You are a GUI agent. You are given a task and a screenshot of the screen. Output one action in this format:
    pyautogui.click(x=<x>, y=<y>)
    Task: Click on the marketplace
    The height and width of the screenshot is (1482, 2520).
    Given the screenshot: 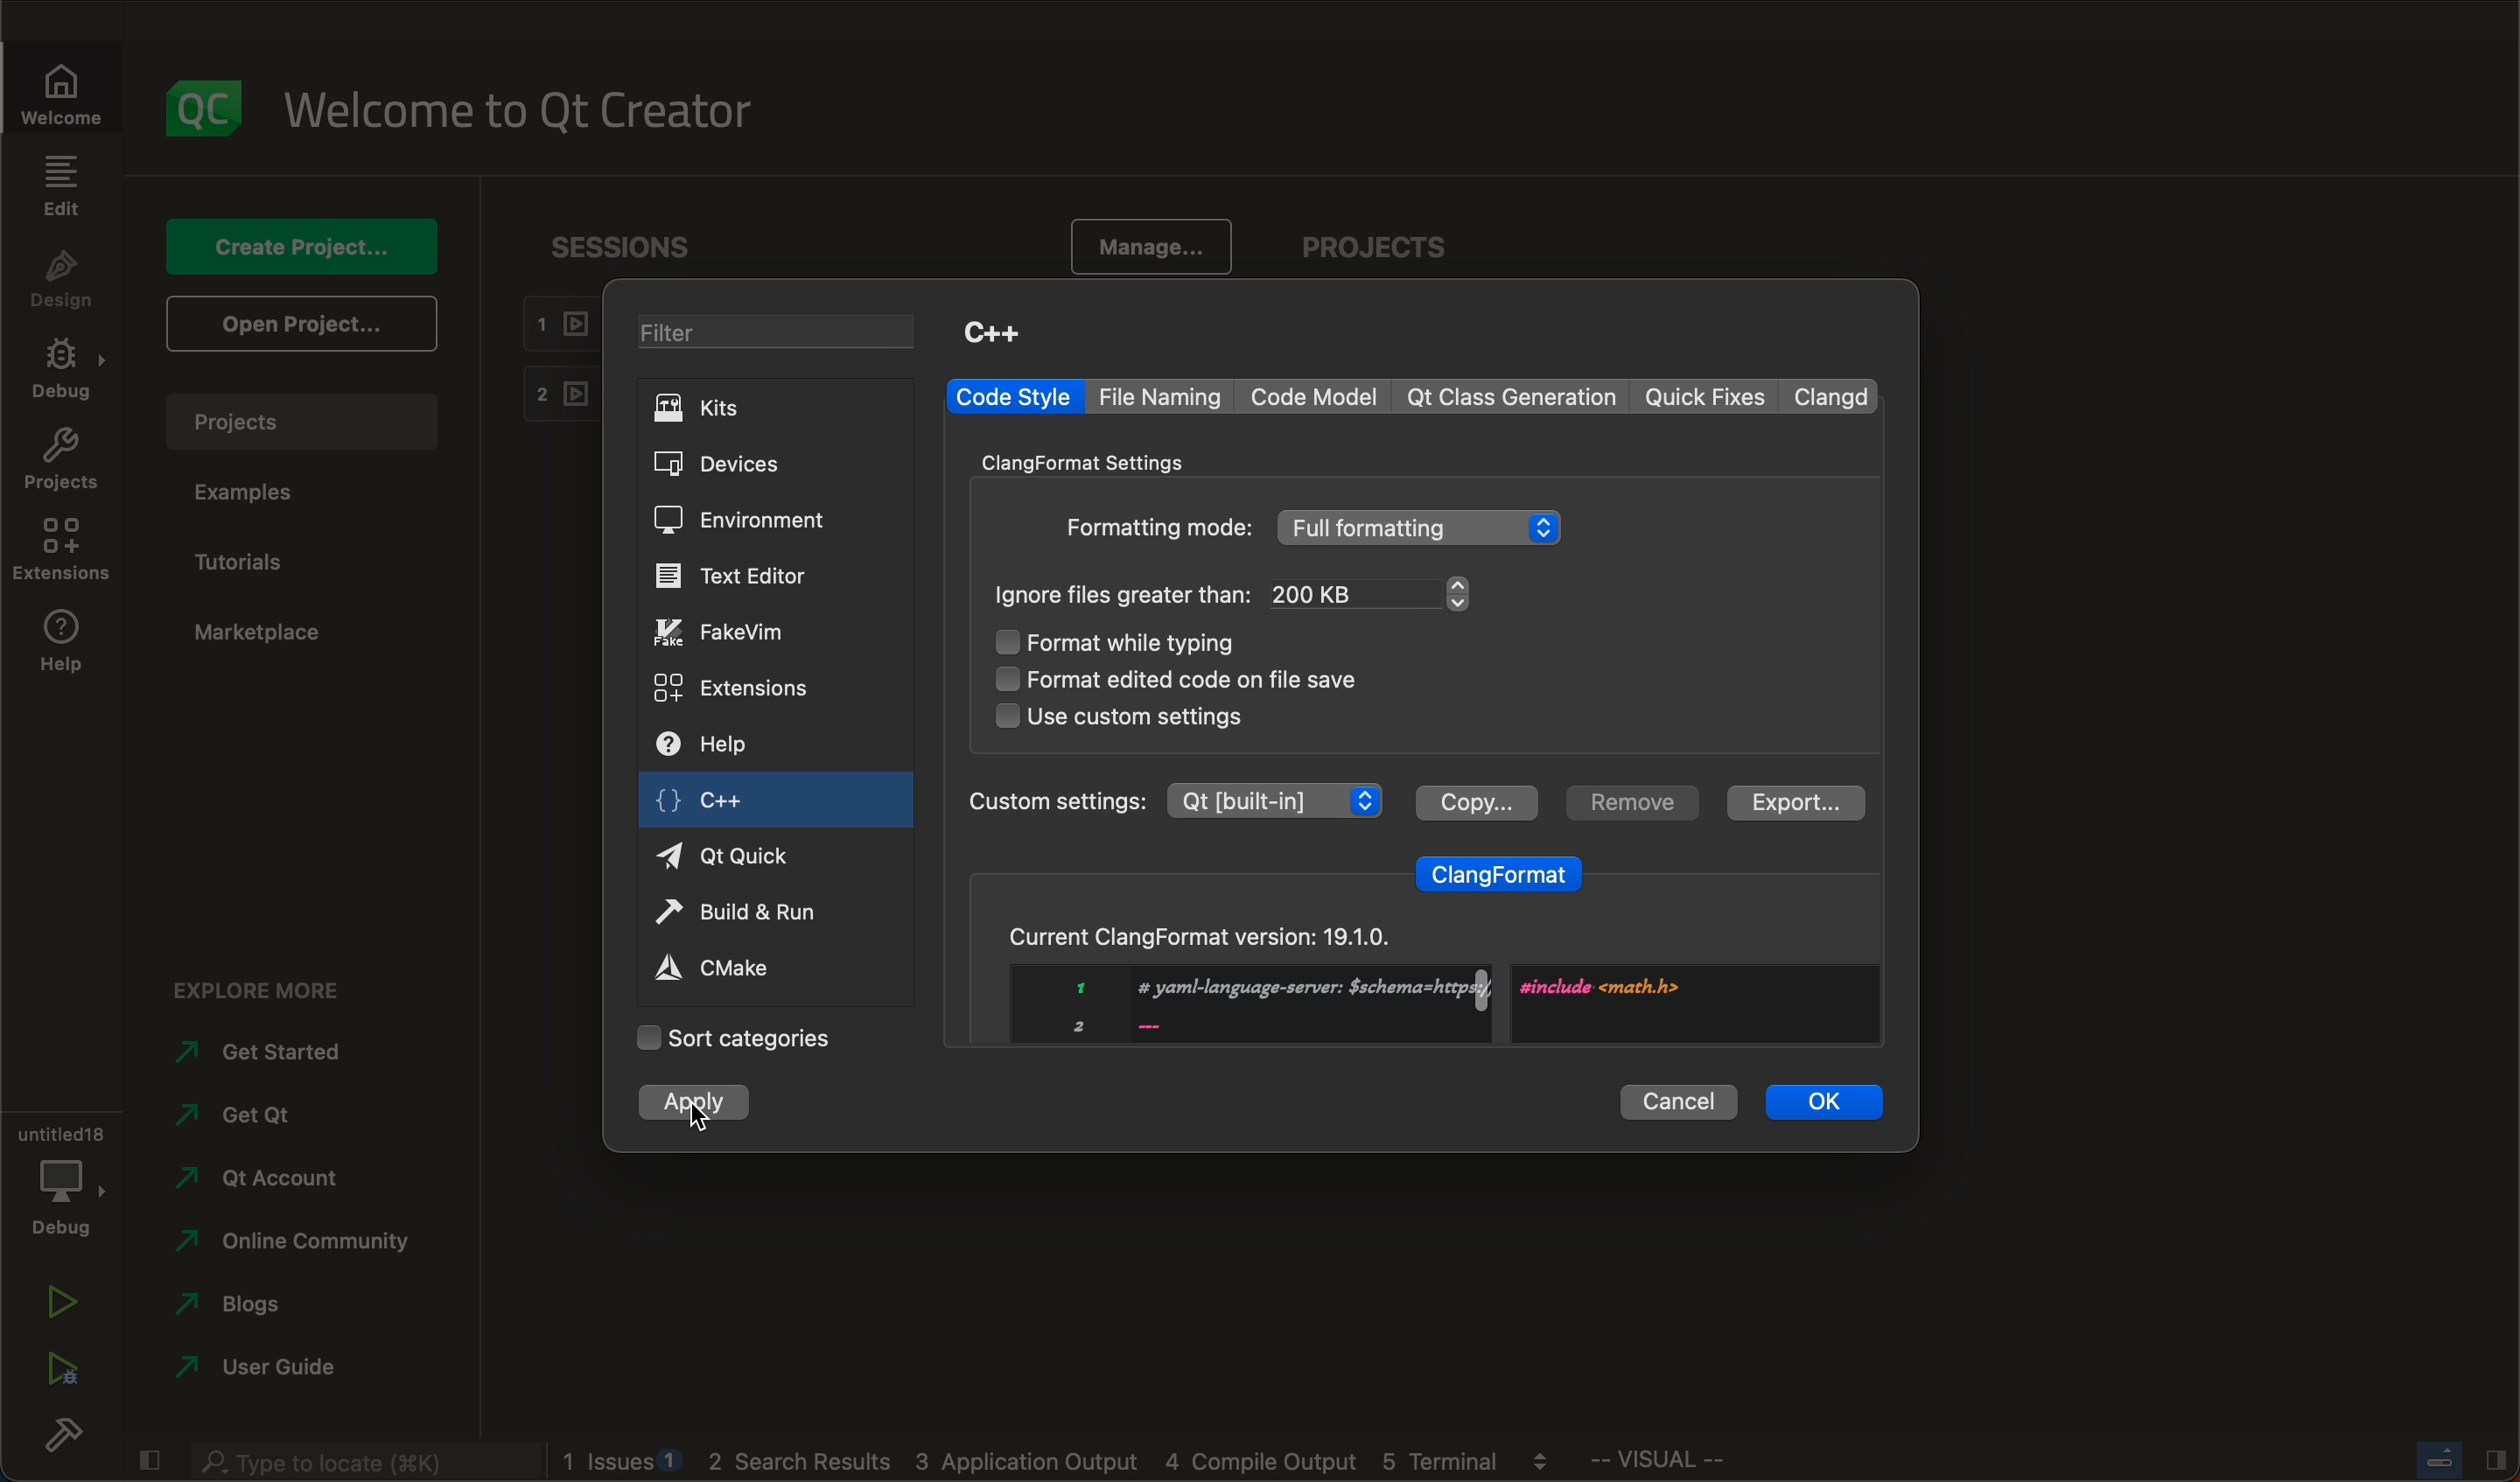 What is the action you would take?
    pyautogui.click(x=257, y=633)
    